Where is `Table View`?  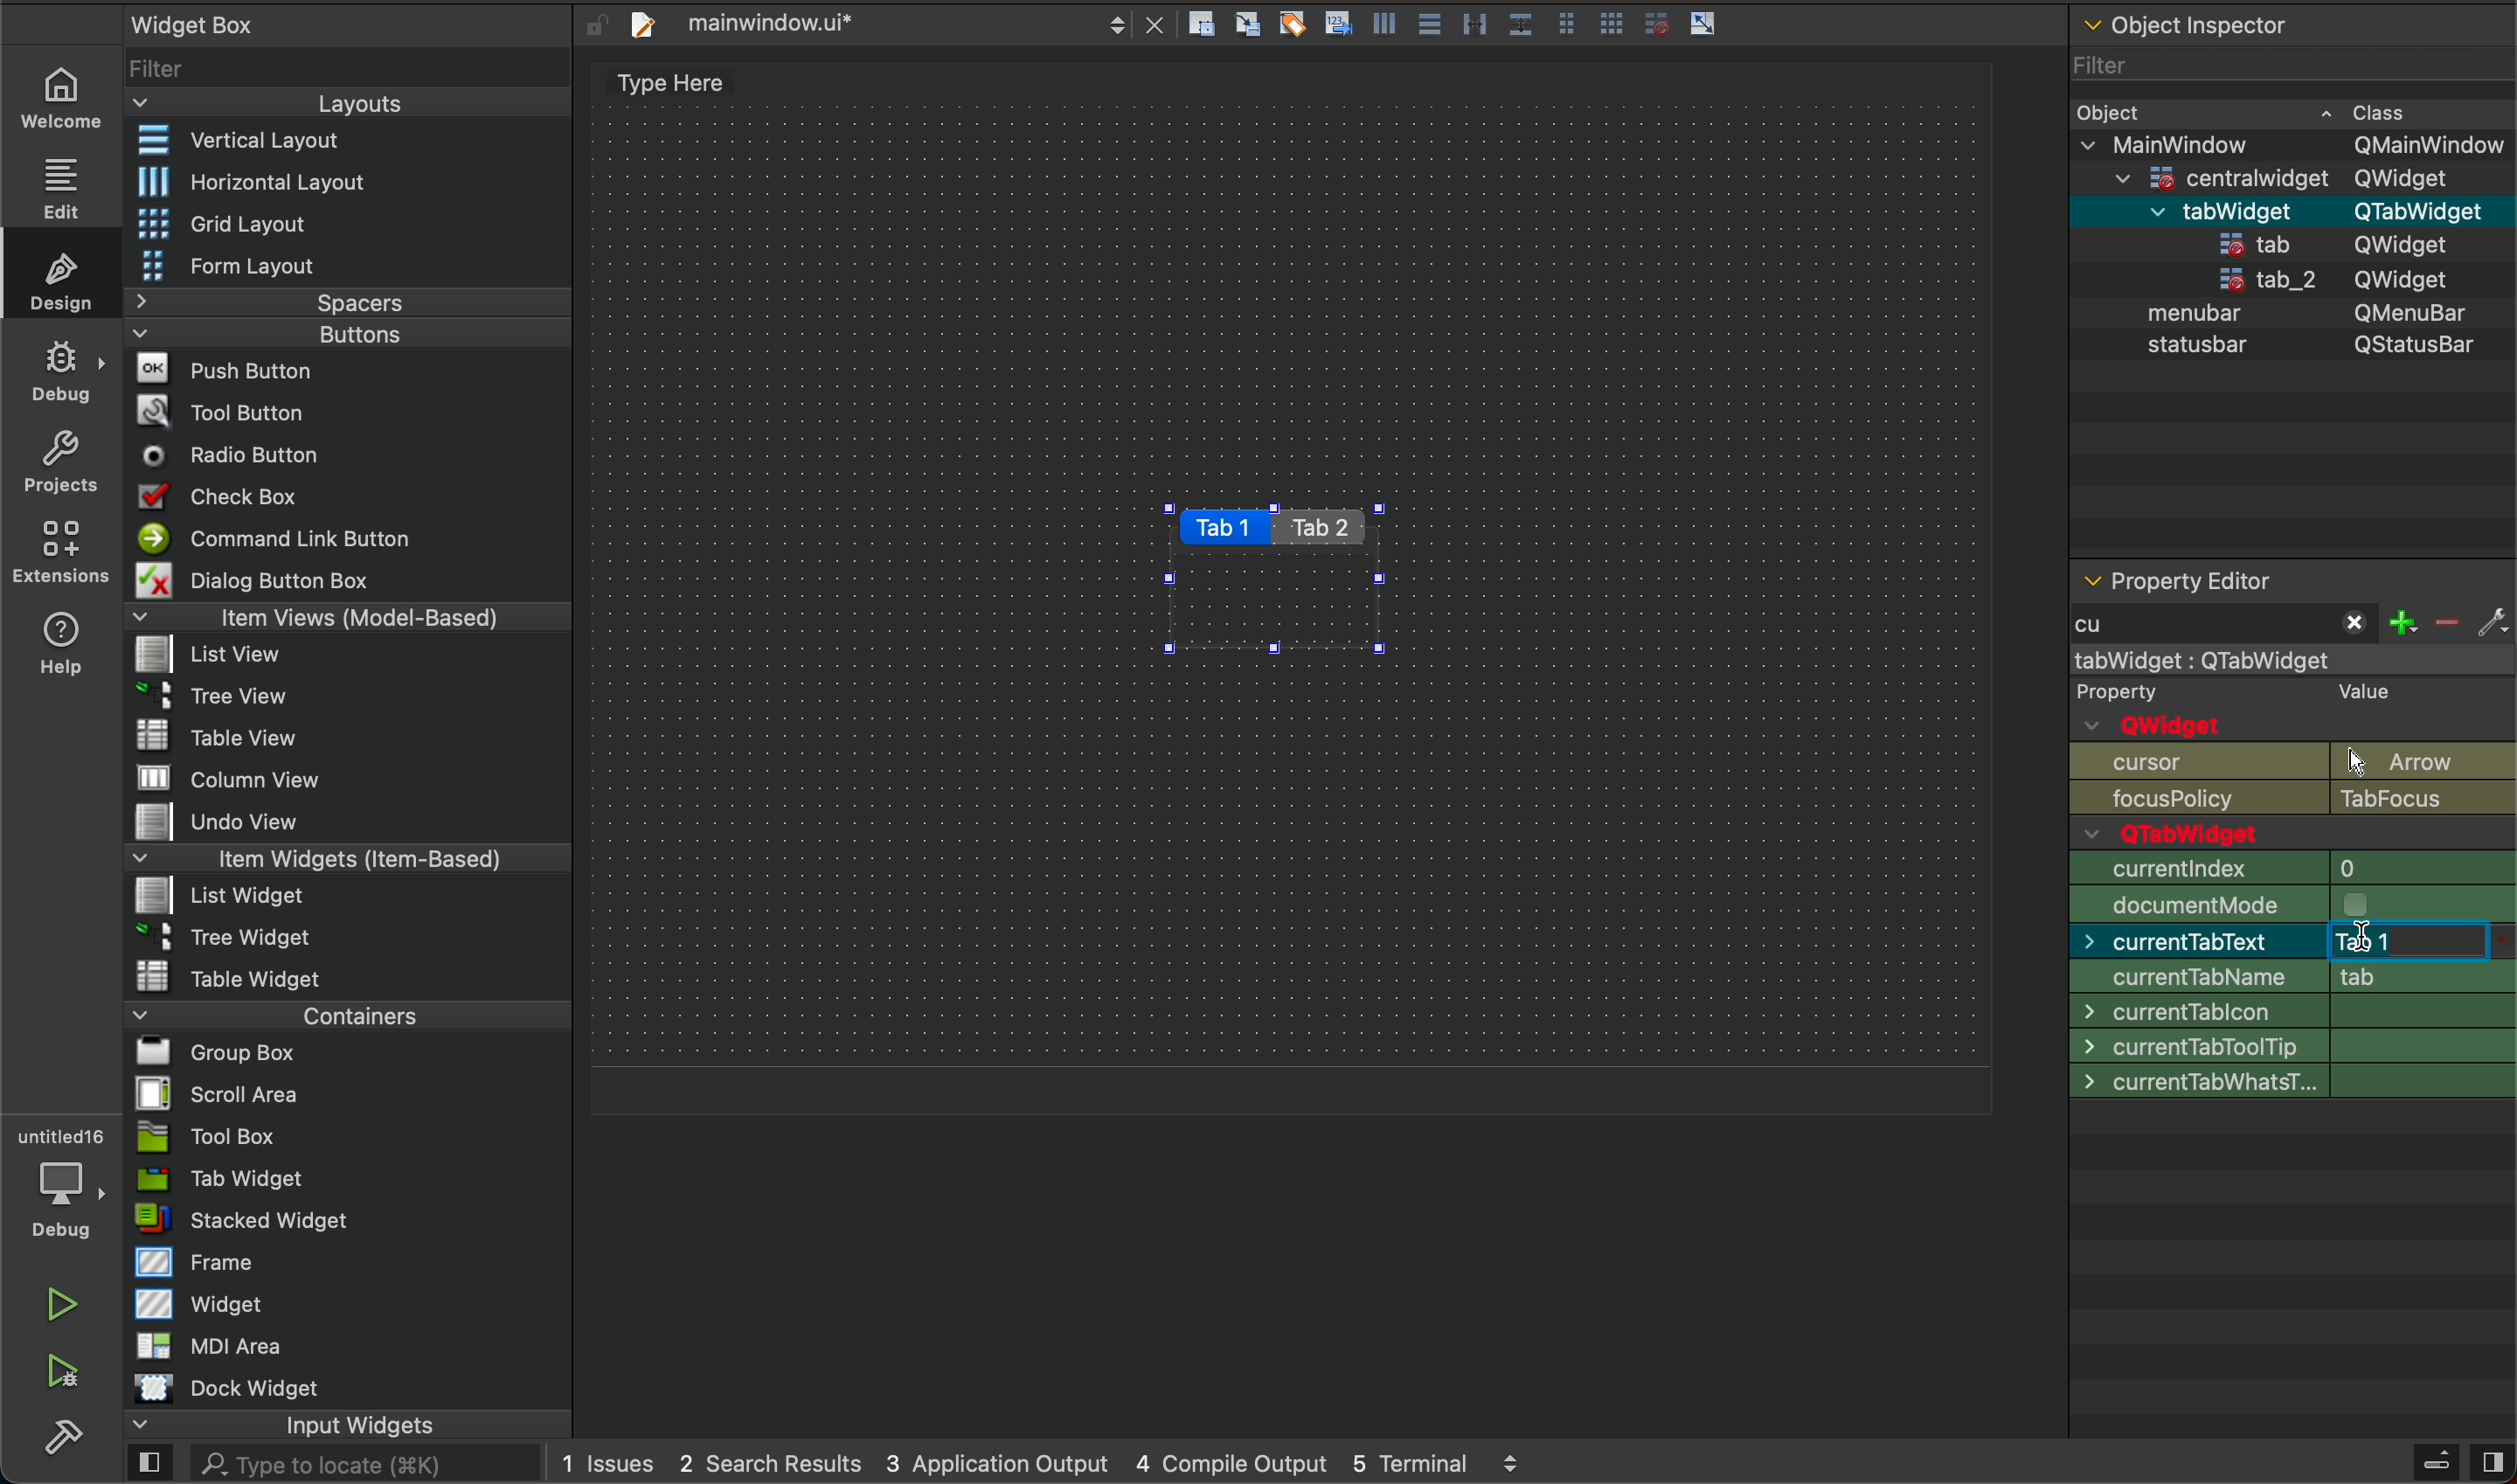 Table View is located at coordinates (193, 729).